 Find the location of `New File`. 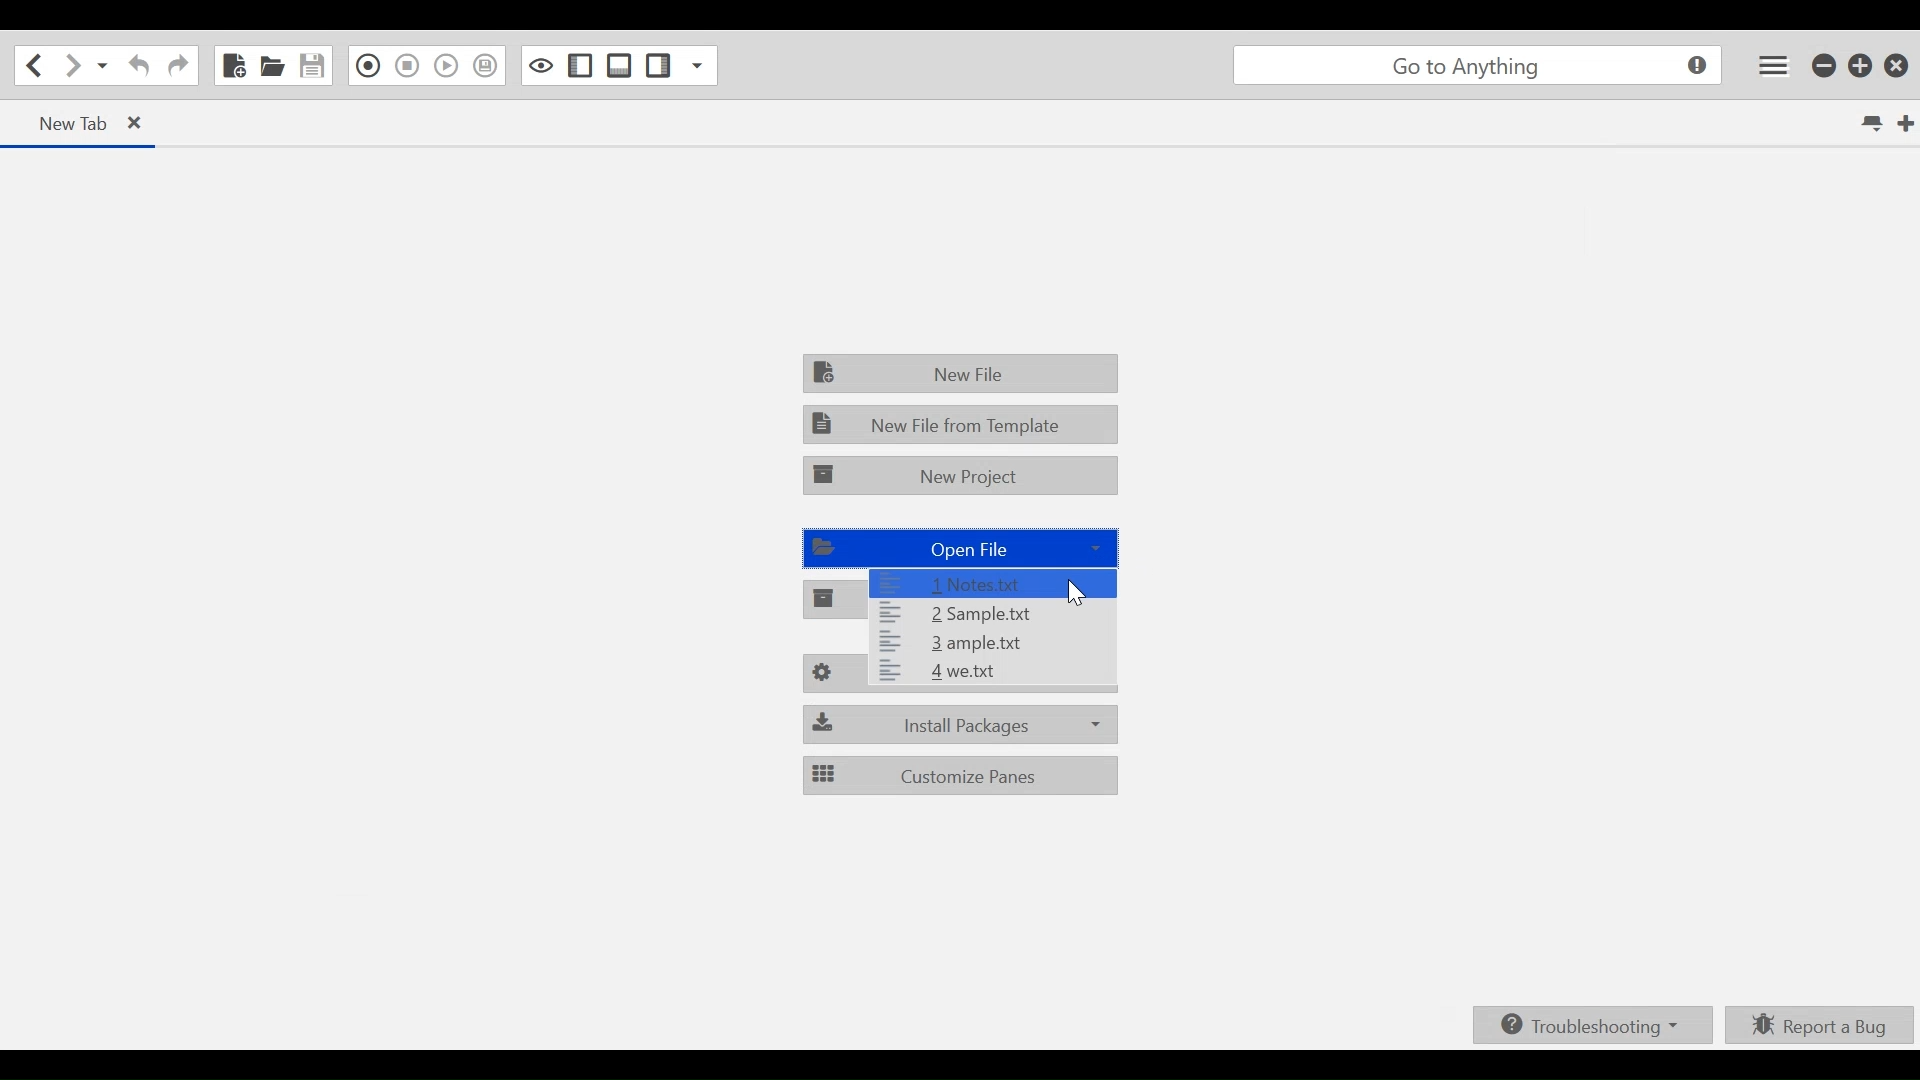

New File is located at coordinates (963, 371).